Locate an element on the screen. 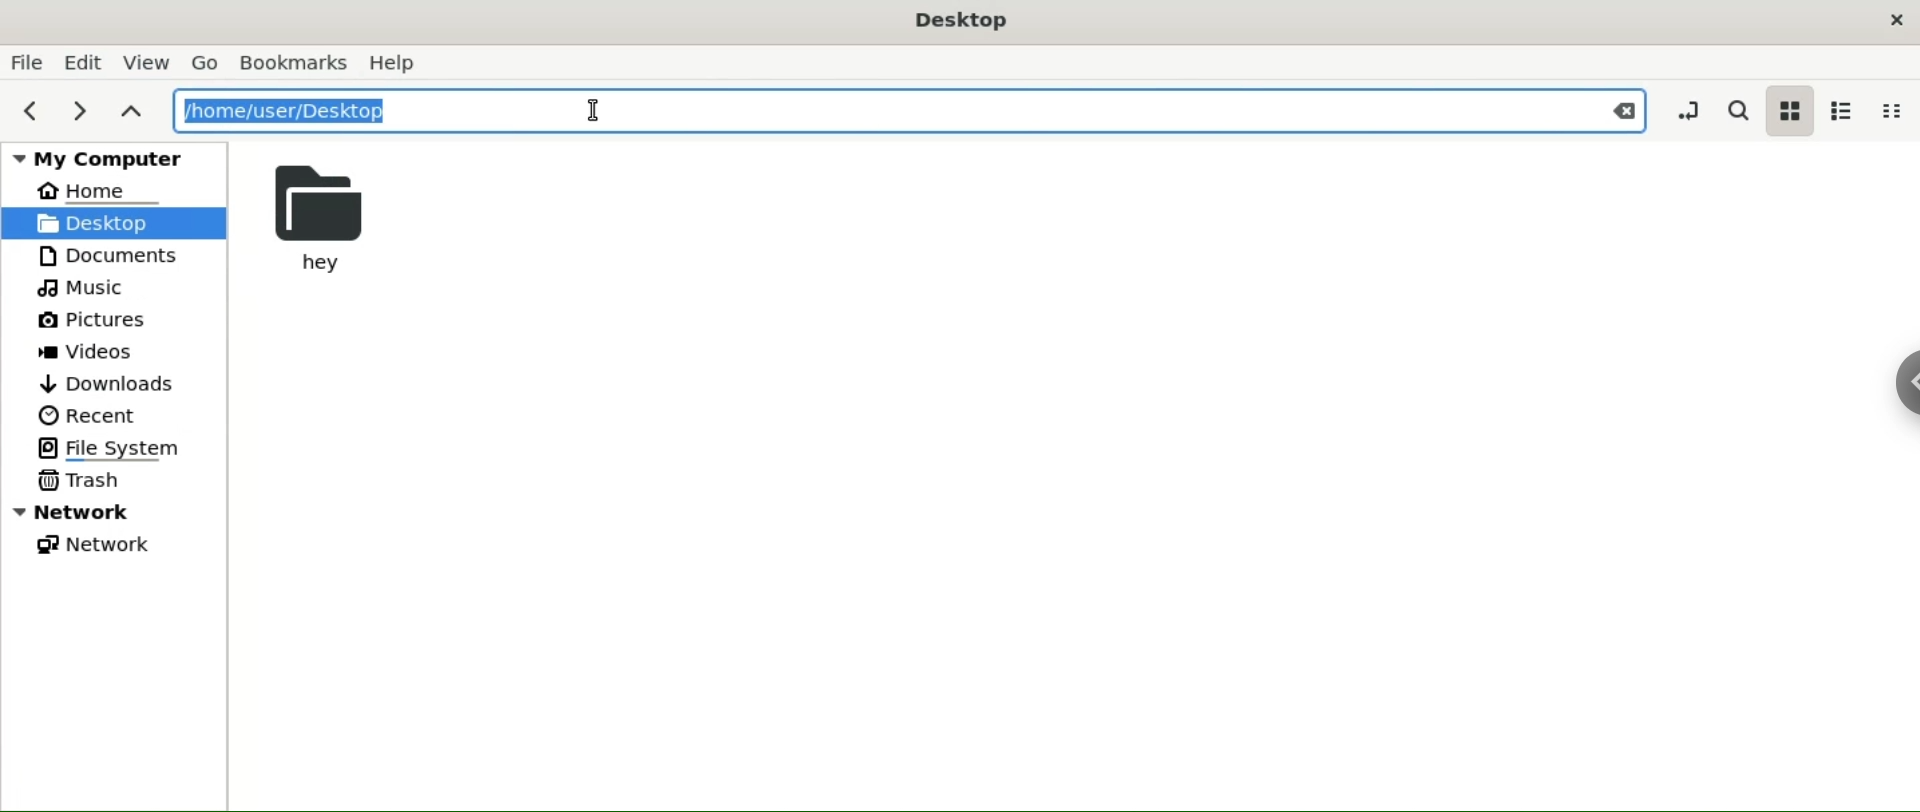 The image size is (1920, 812). search is located at coordinates (1737, 110).